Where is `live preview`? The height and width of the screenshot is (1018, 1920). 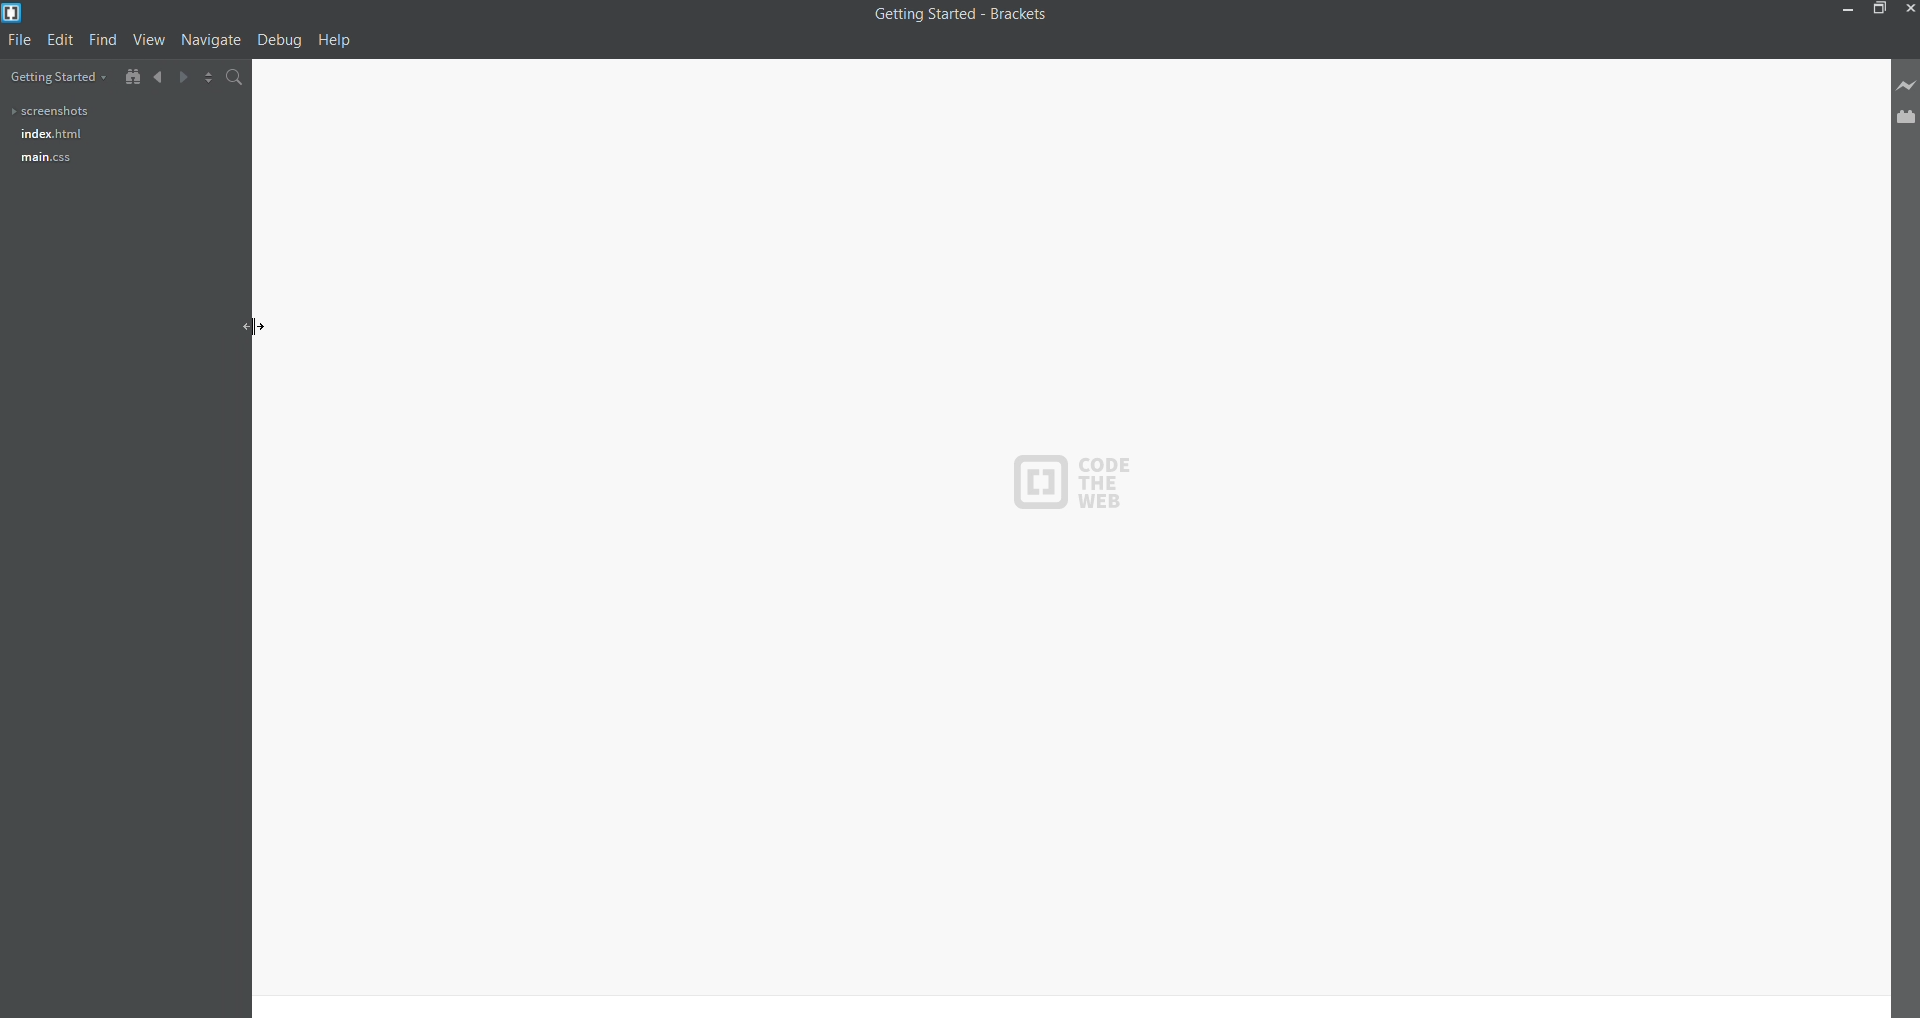 live preview is located at coordinates (1903, 85).